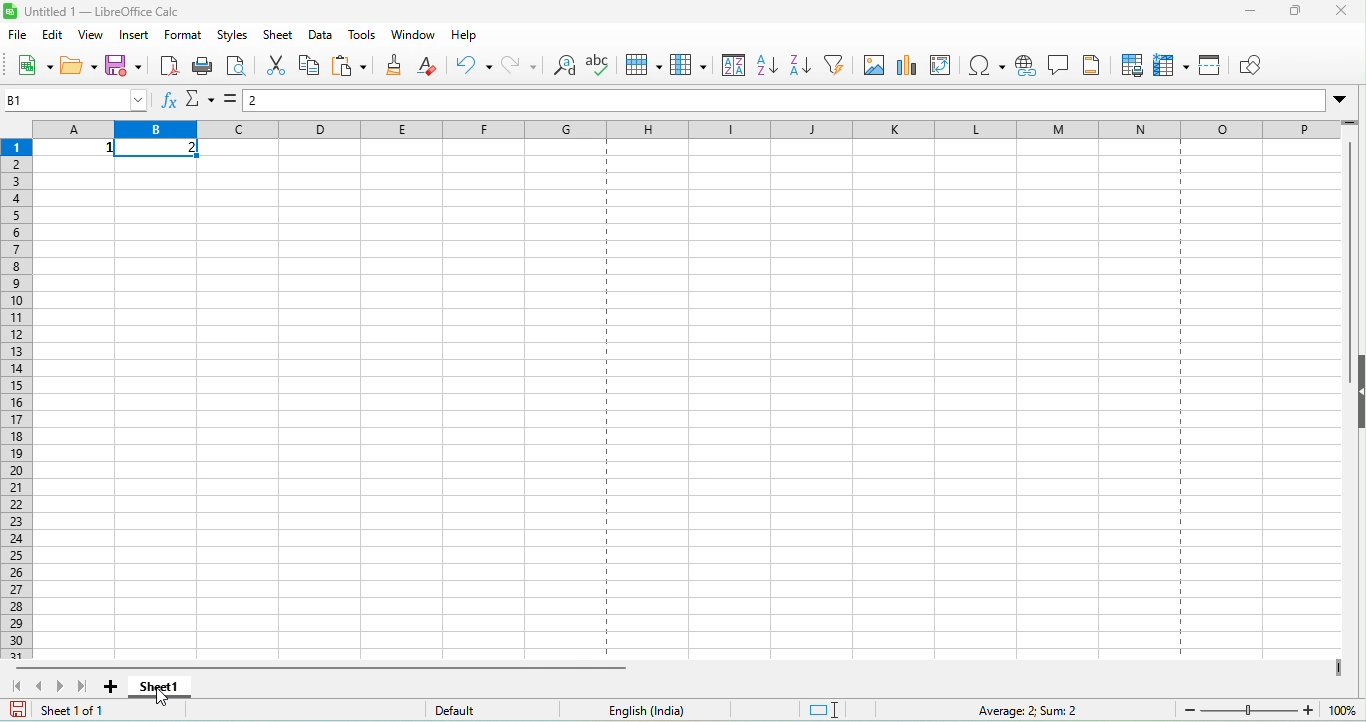 The image size is (1366, 722). Describe the element at coordinates (43, 685) in the screenshot. I see `scroll to previous sheet` at that location.